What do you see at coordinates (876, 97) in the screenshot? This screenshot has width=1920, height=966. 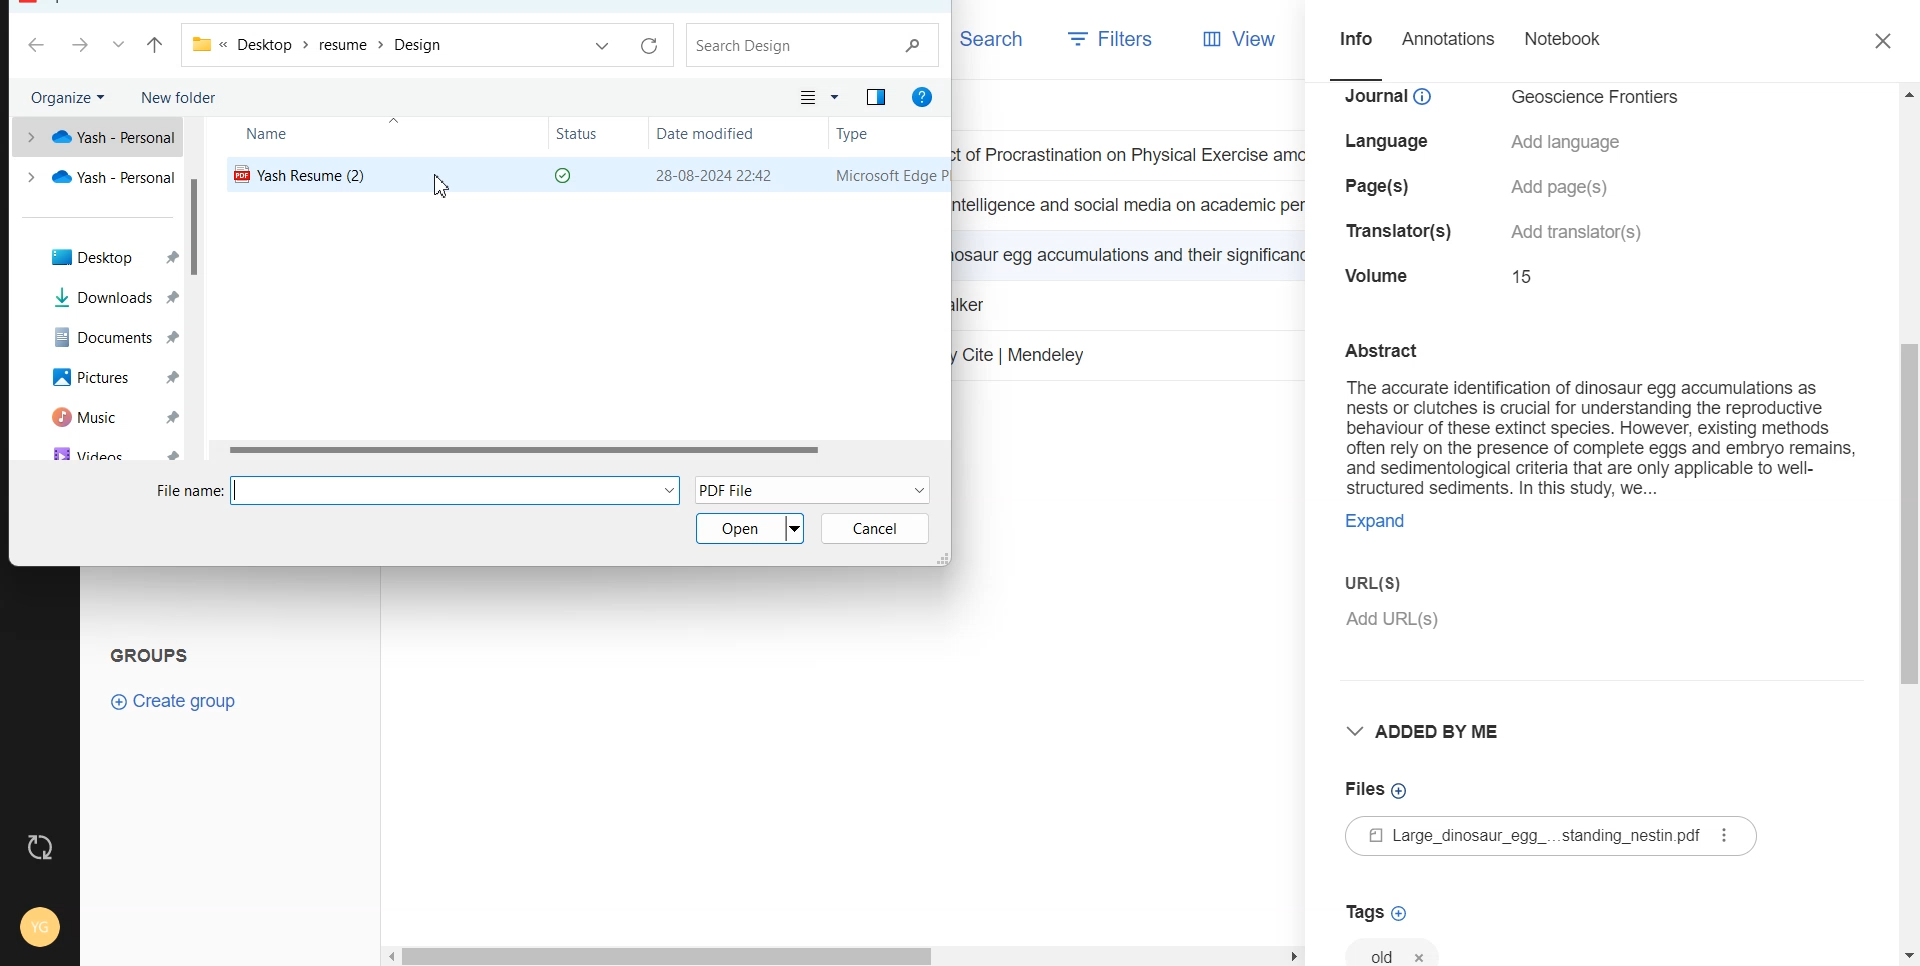 I see `Show the preview pane` at bounding box center [876, 97].